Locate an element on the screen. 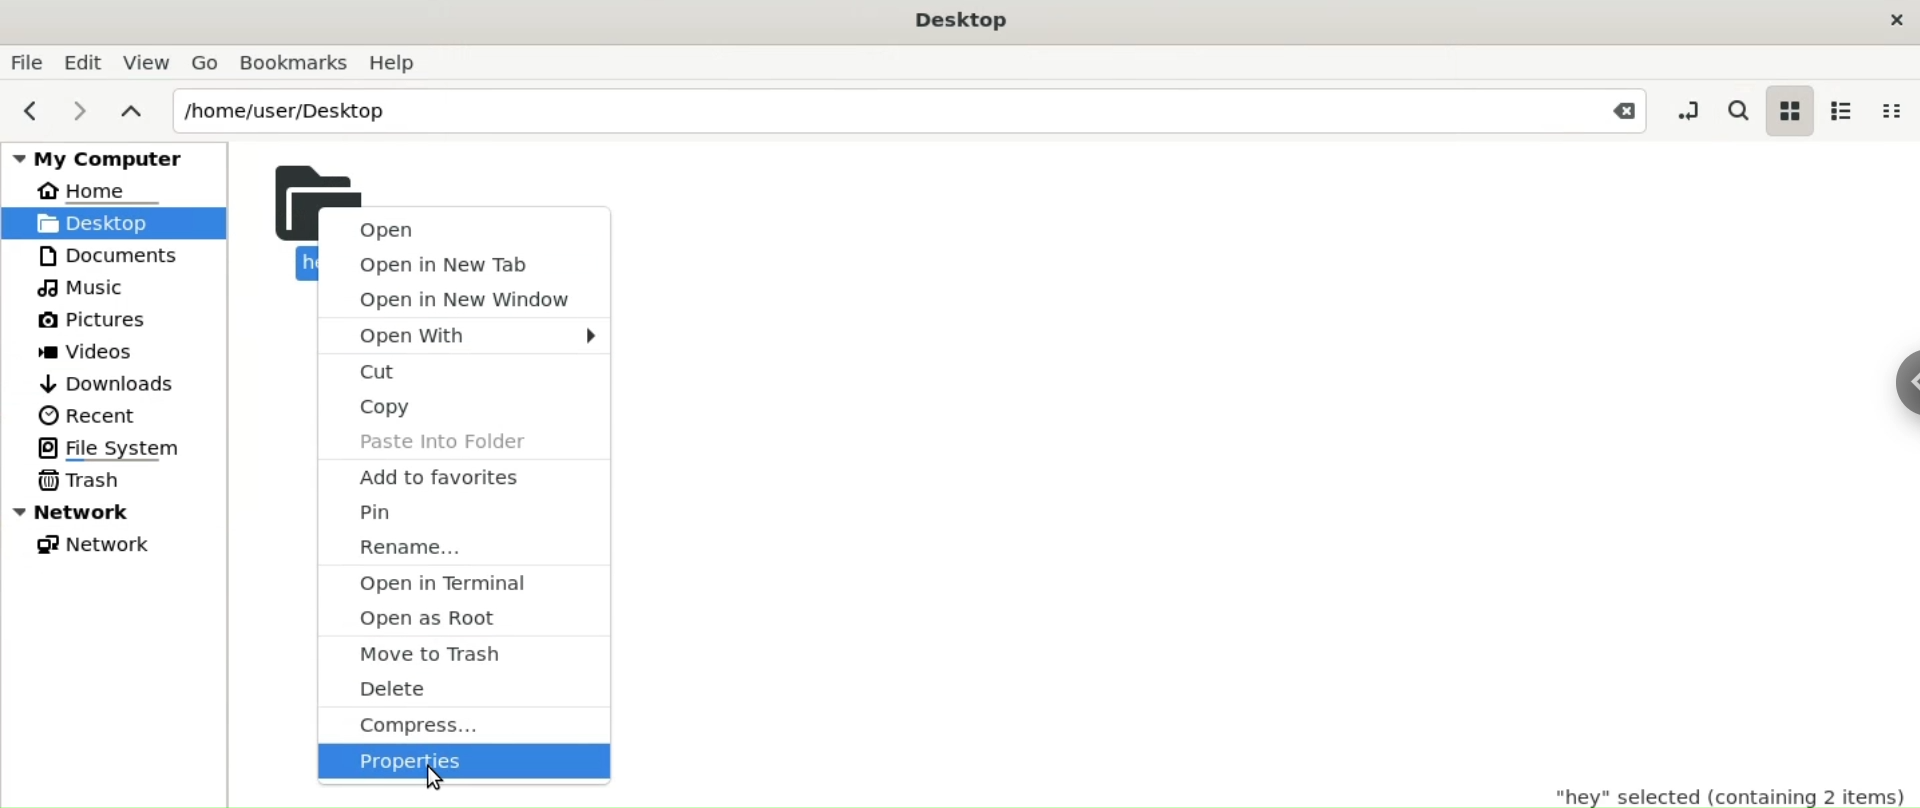 The image size is (1920, 808). File is located at coordinates (27, 61).